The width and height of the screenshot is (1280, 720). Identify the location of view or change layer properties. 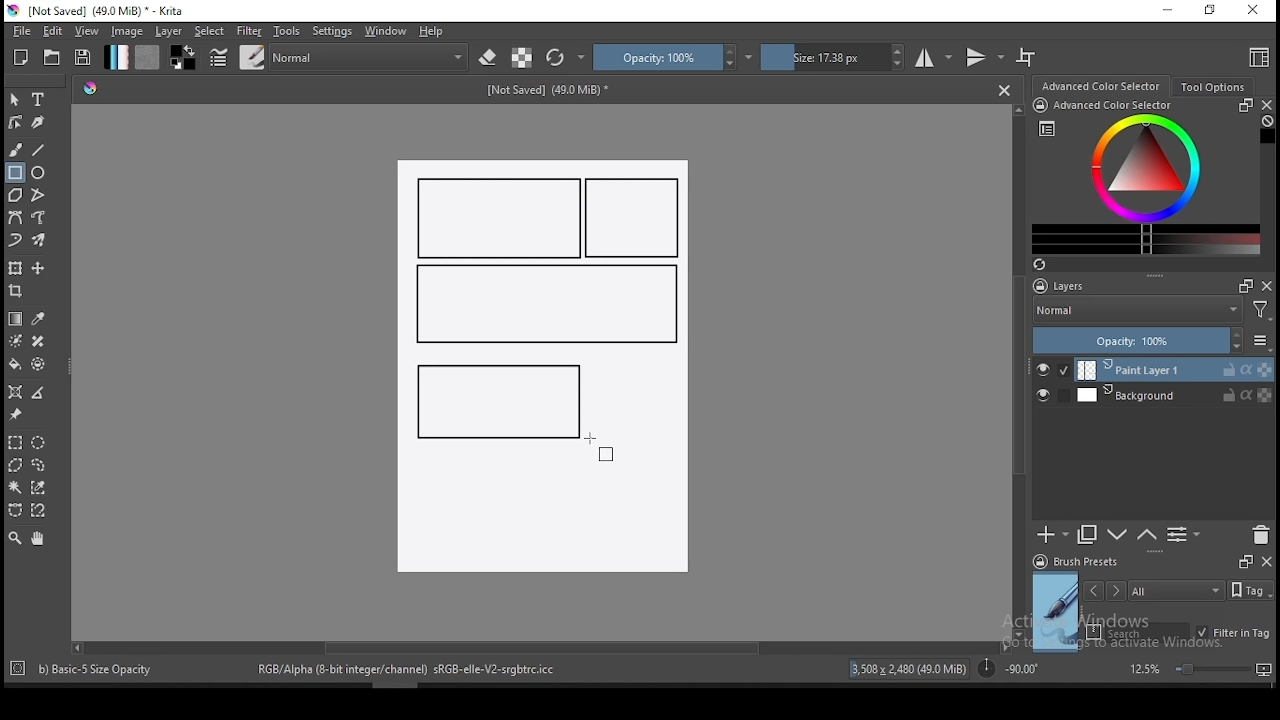
(1183, 534).